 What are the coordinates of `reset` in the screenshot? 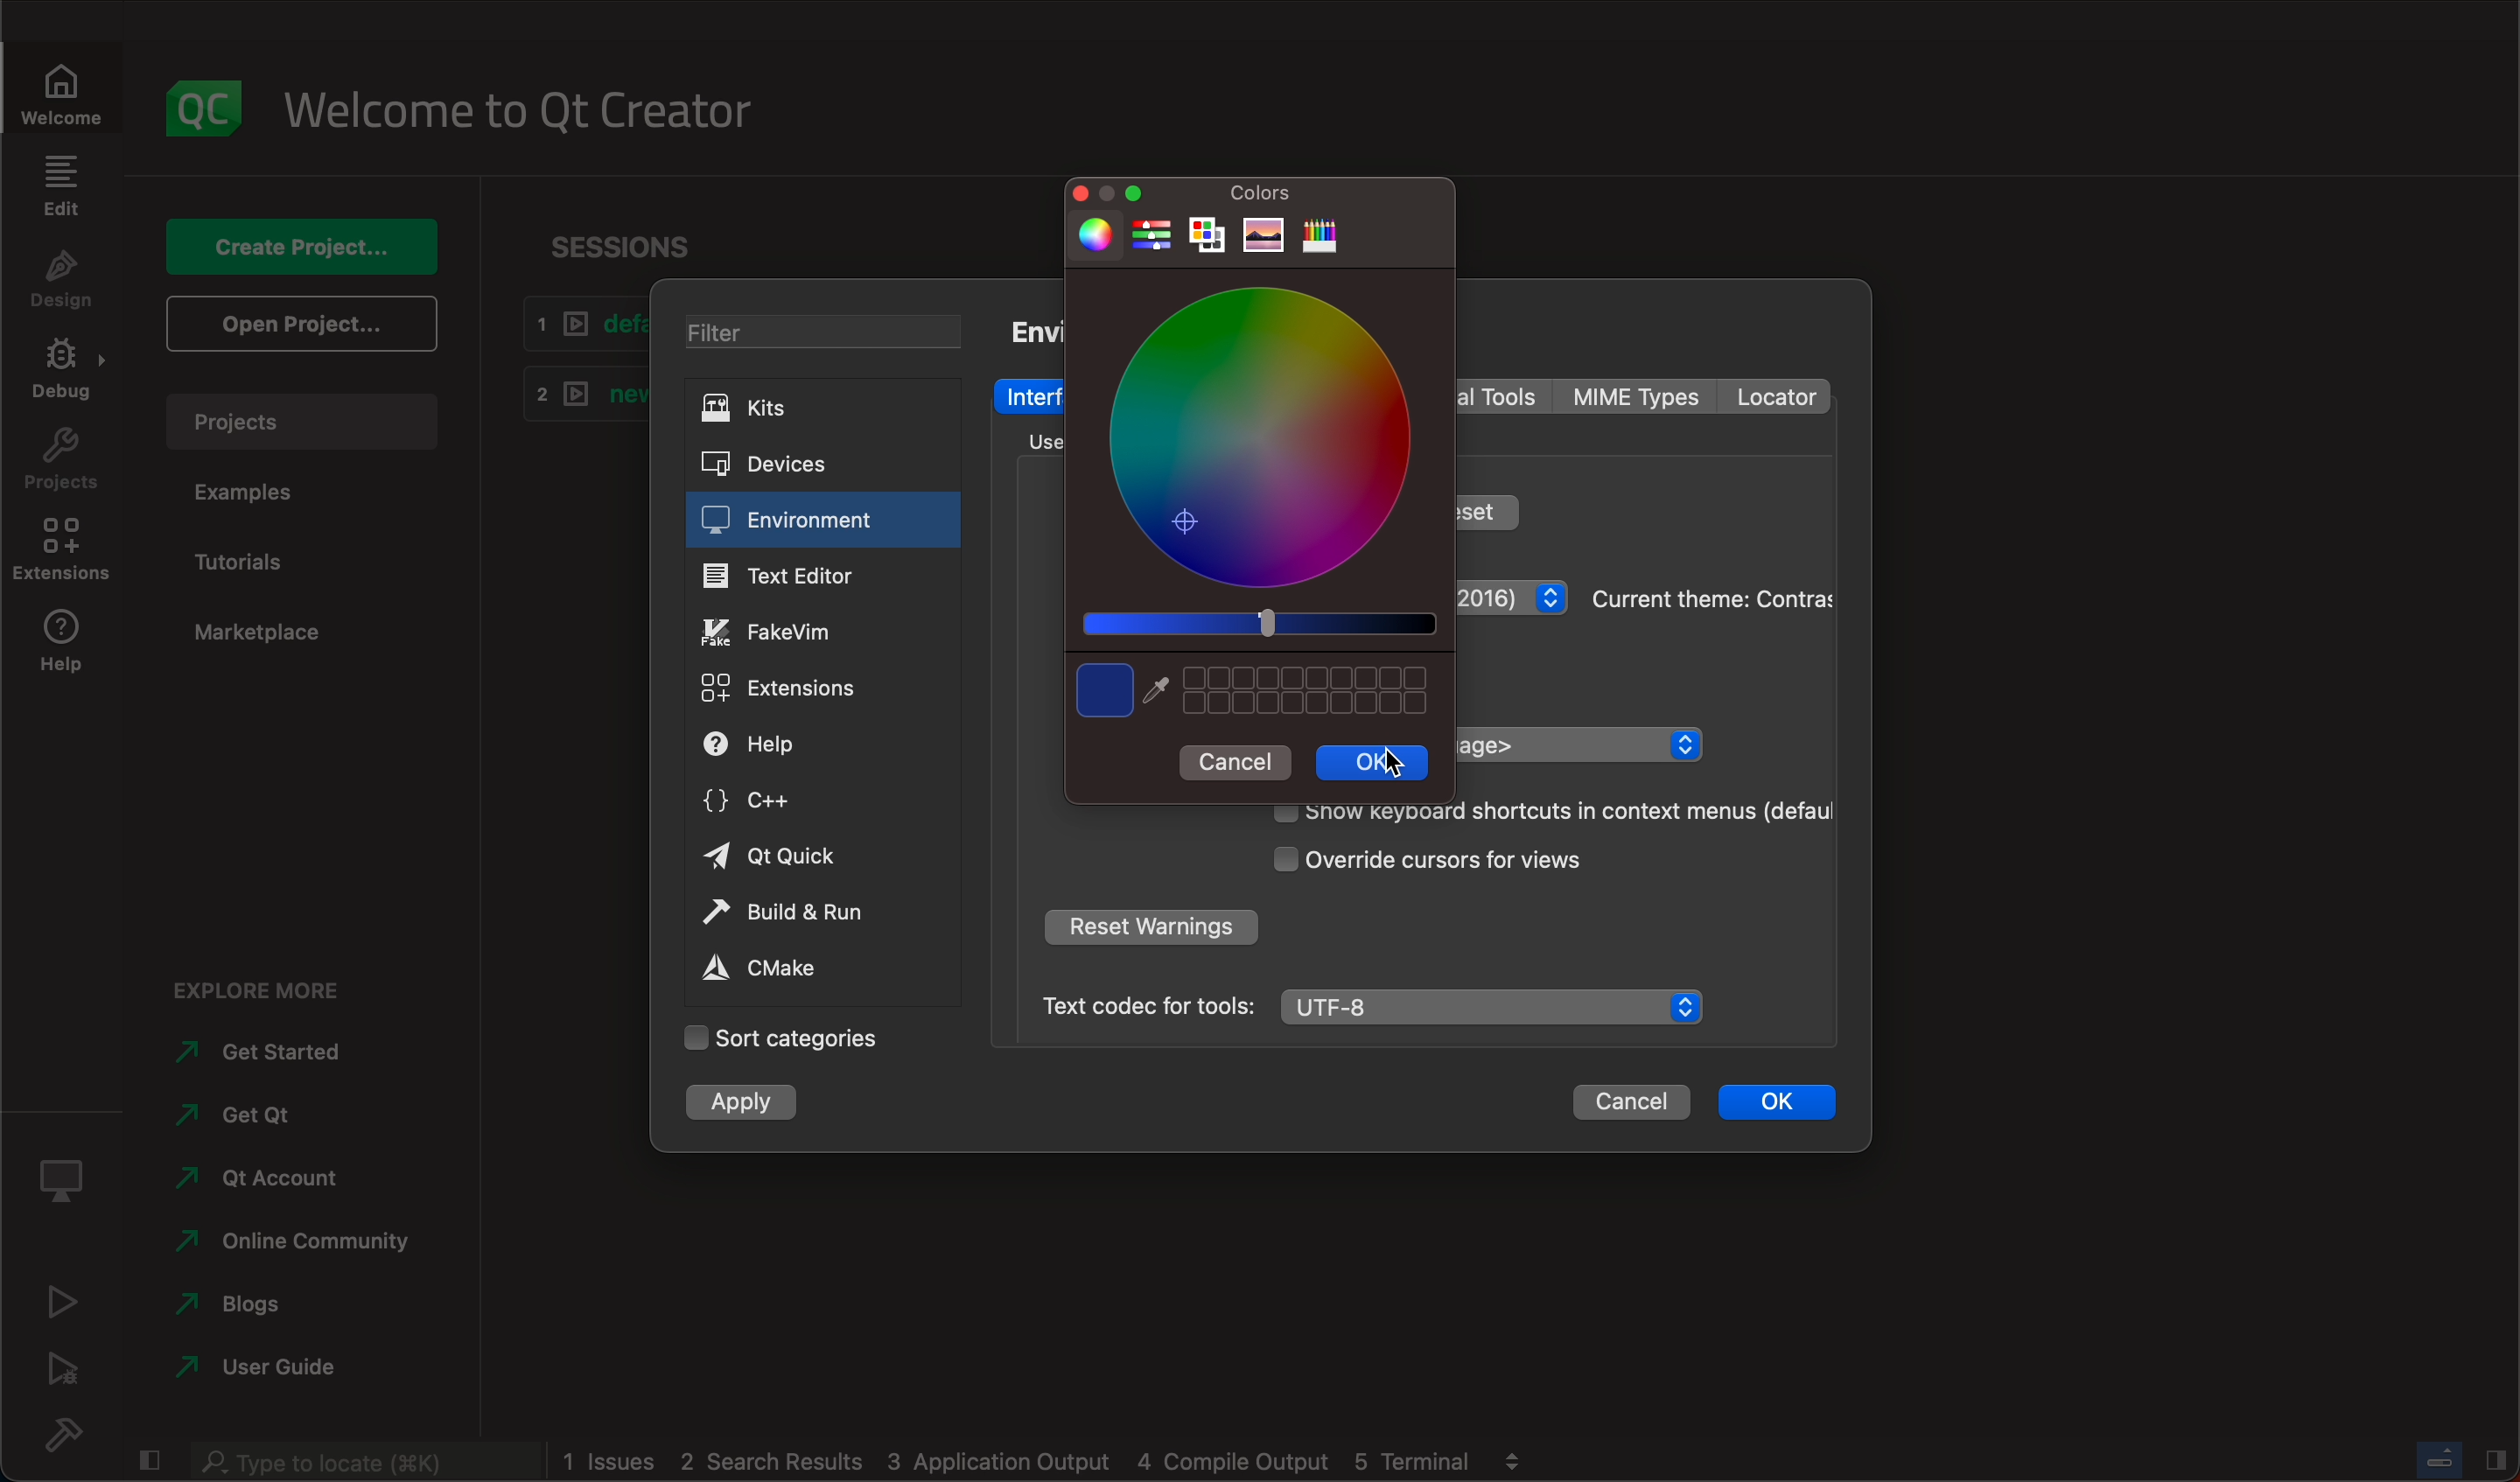 It's located at (1489, 510).